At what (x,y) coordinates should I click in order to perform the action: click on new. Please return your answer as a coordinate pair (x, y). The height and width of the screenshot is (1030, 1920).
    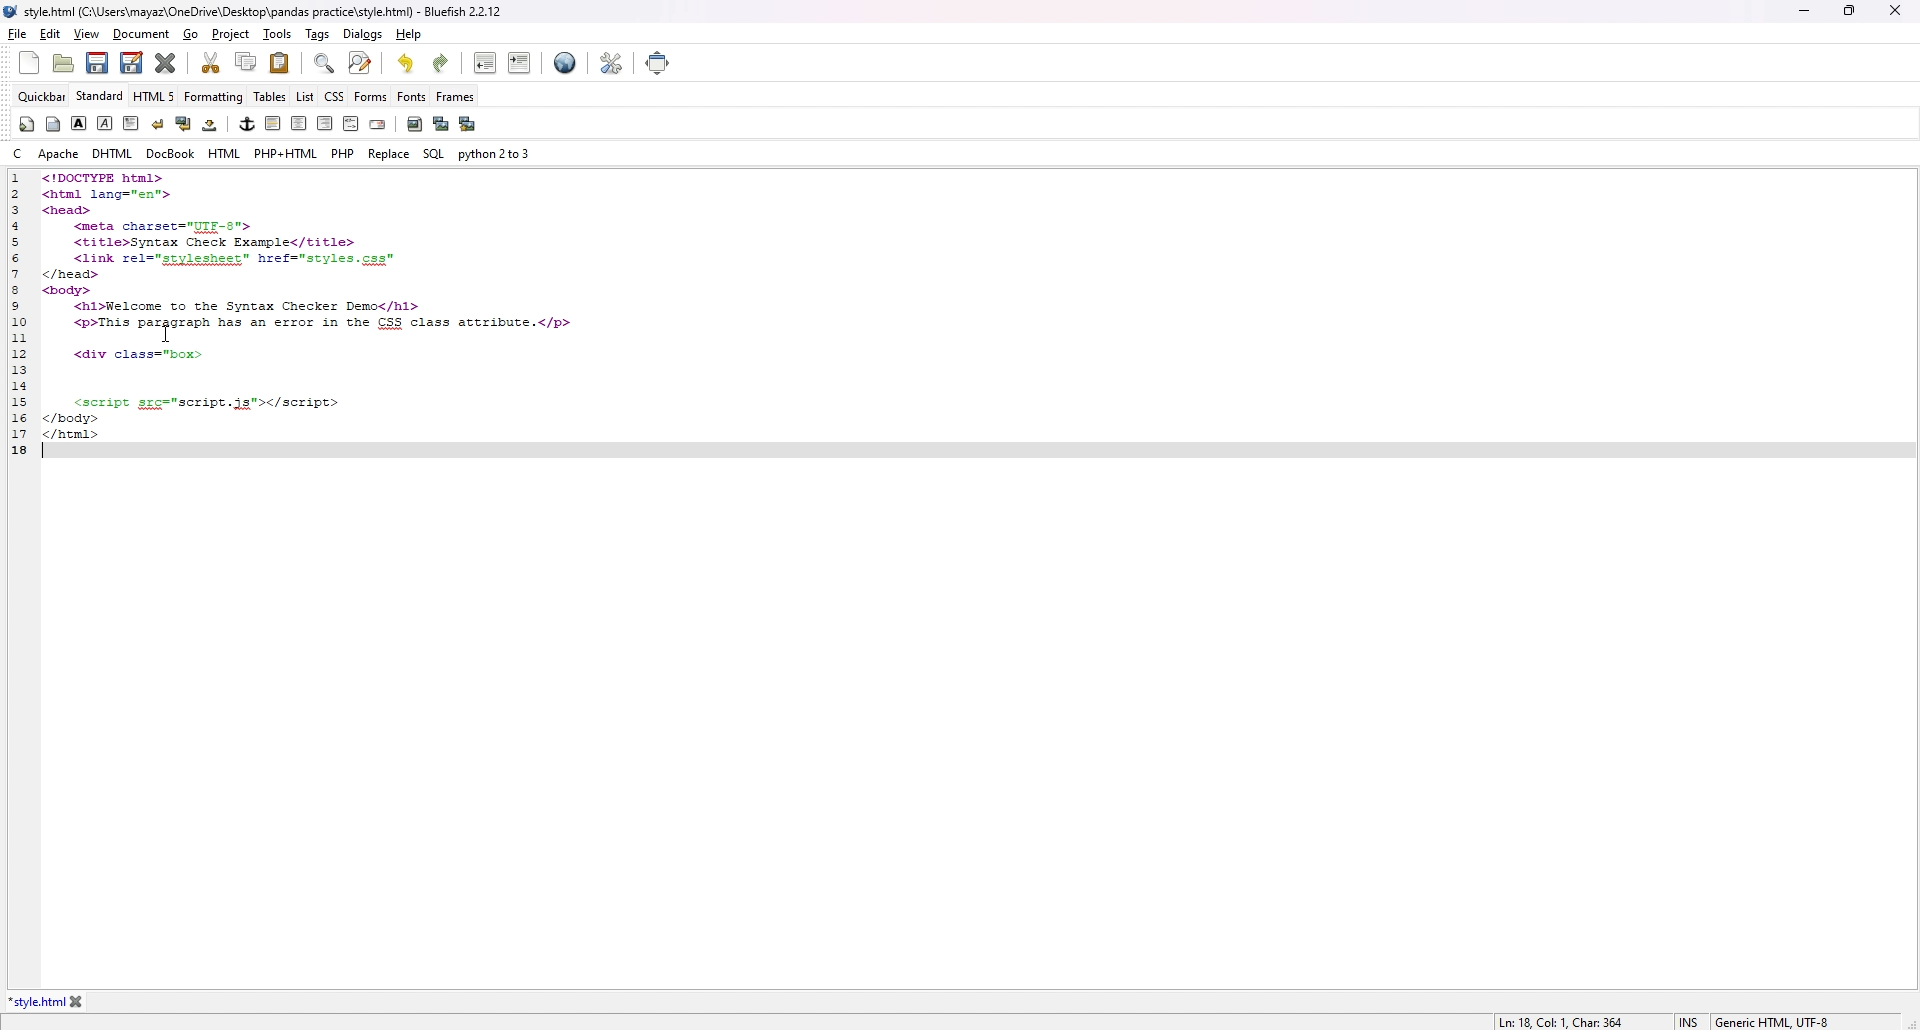
    Looking at the image, I should click on (28, 62).